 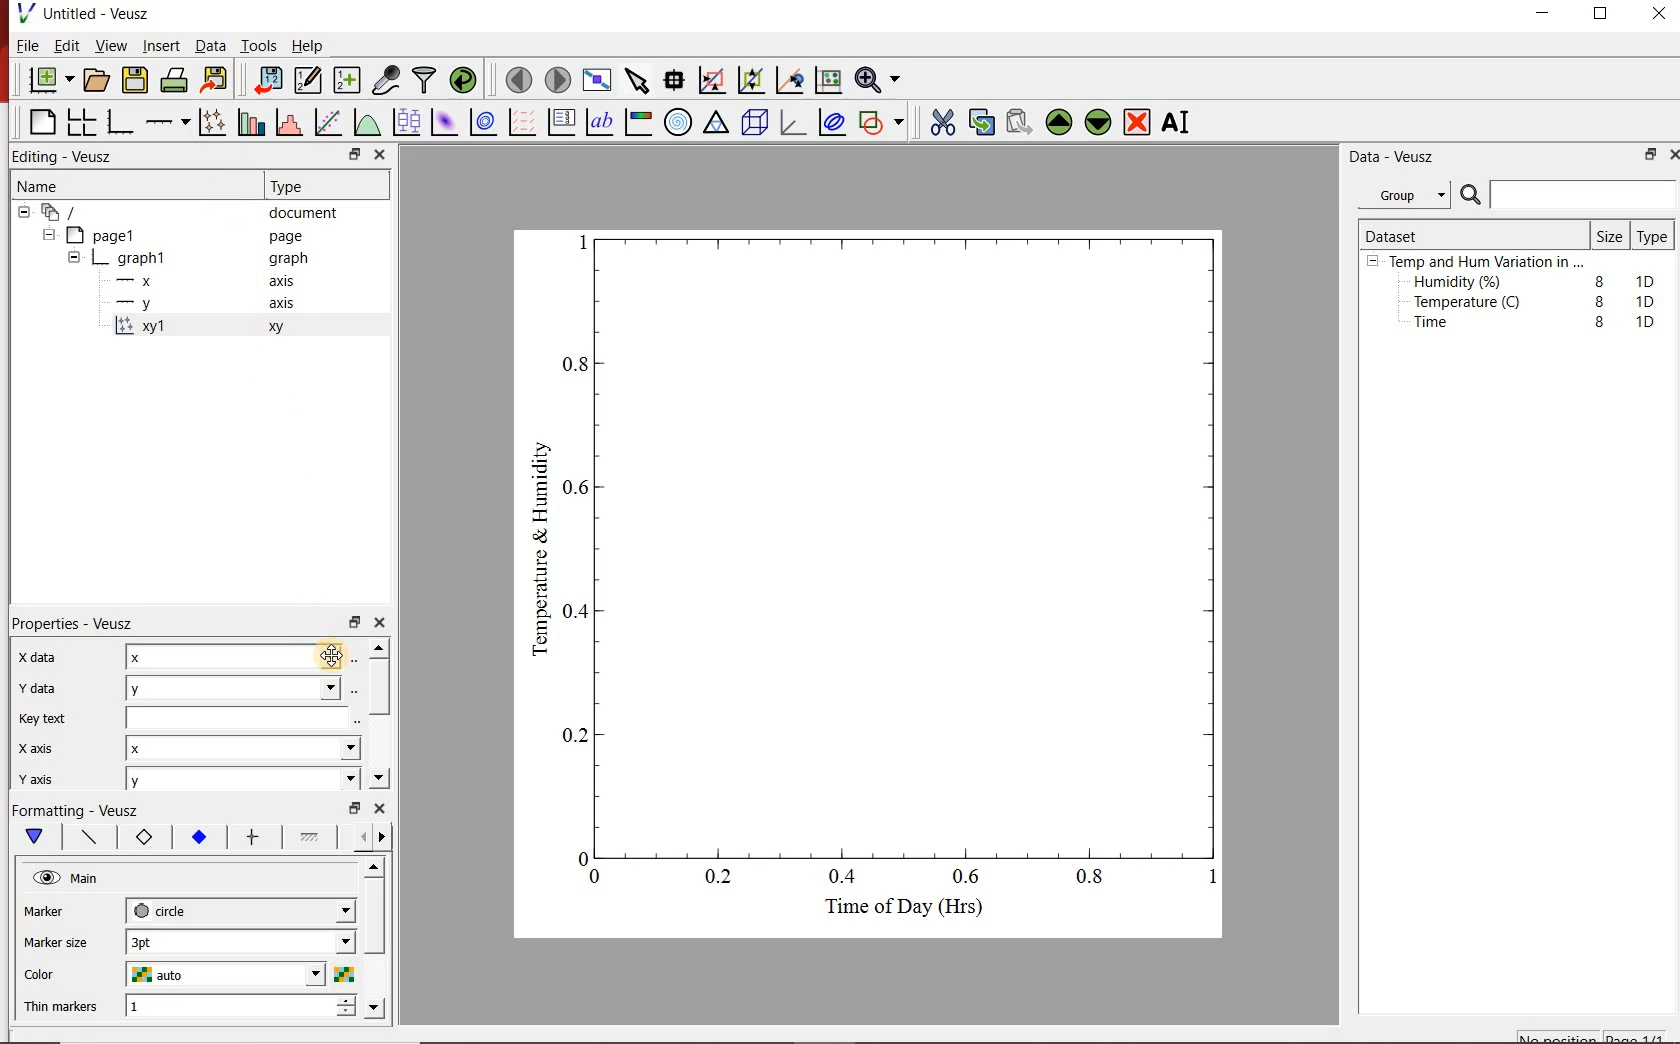 What do you see at coordinates (309, 81) in the screenshot?
I see `Edit and enter new datasets` at bounding box center [309, 81].